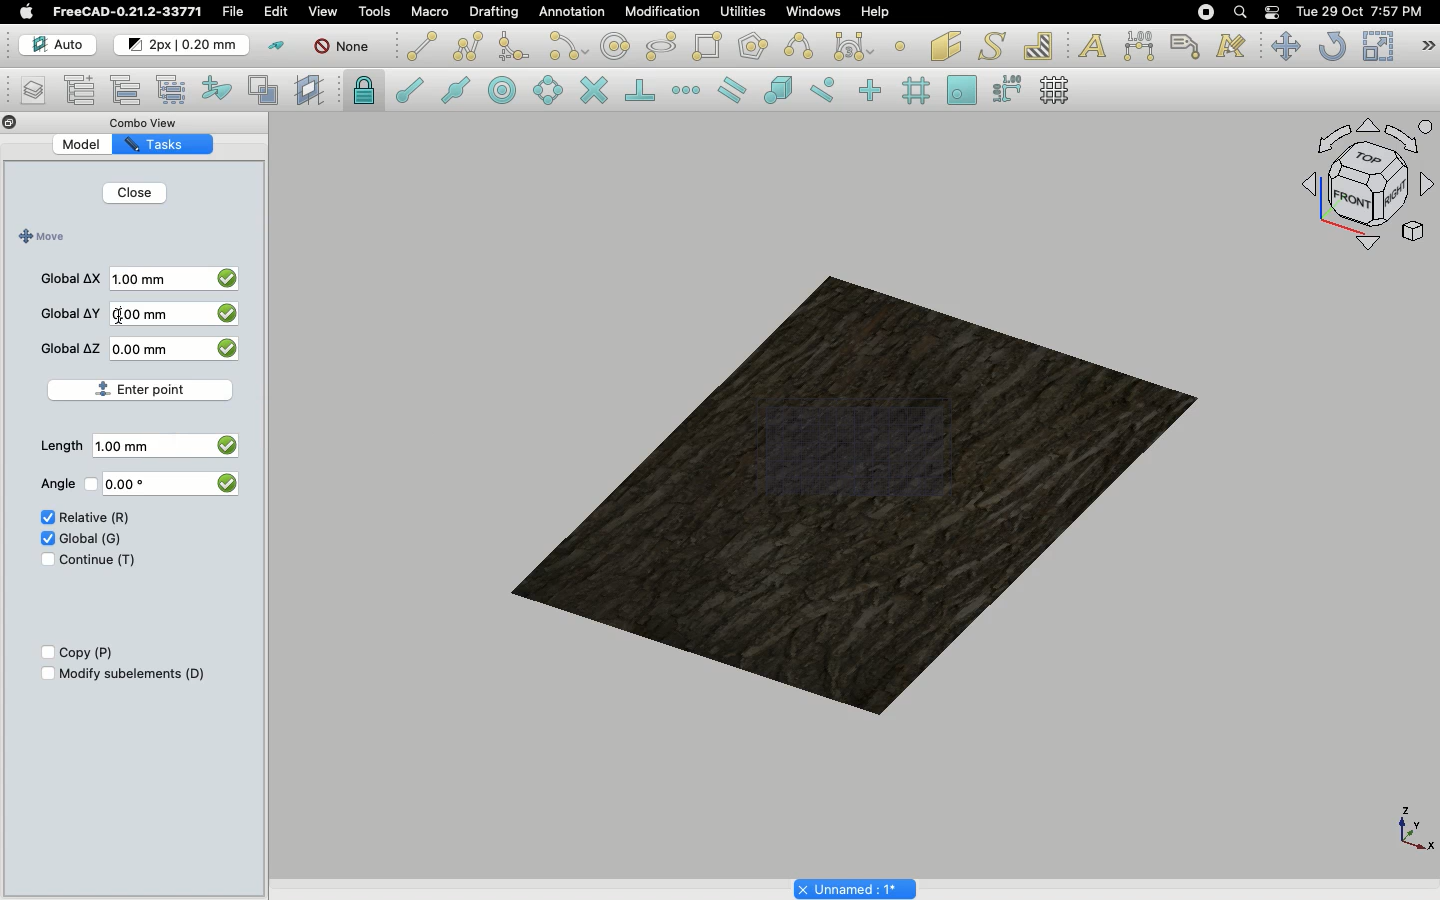 The image size is (1440, 900). What do you see at coordinates (995, 48) in the screenshot?
I see `Shape from text` at bounding box center [995, 48].